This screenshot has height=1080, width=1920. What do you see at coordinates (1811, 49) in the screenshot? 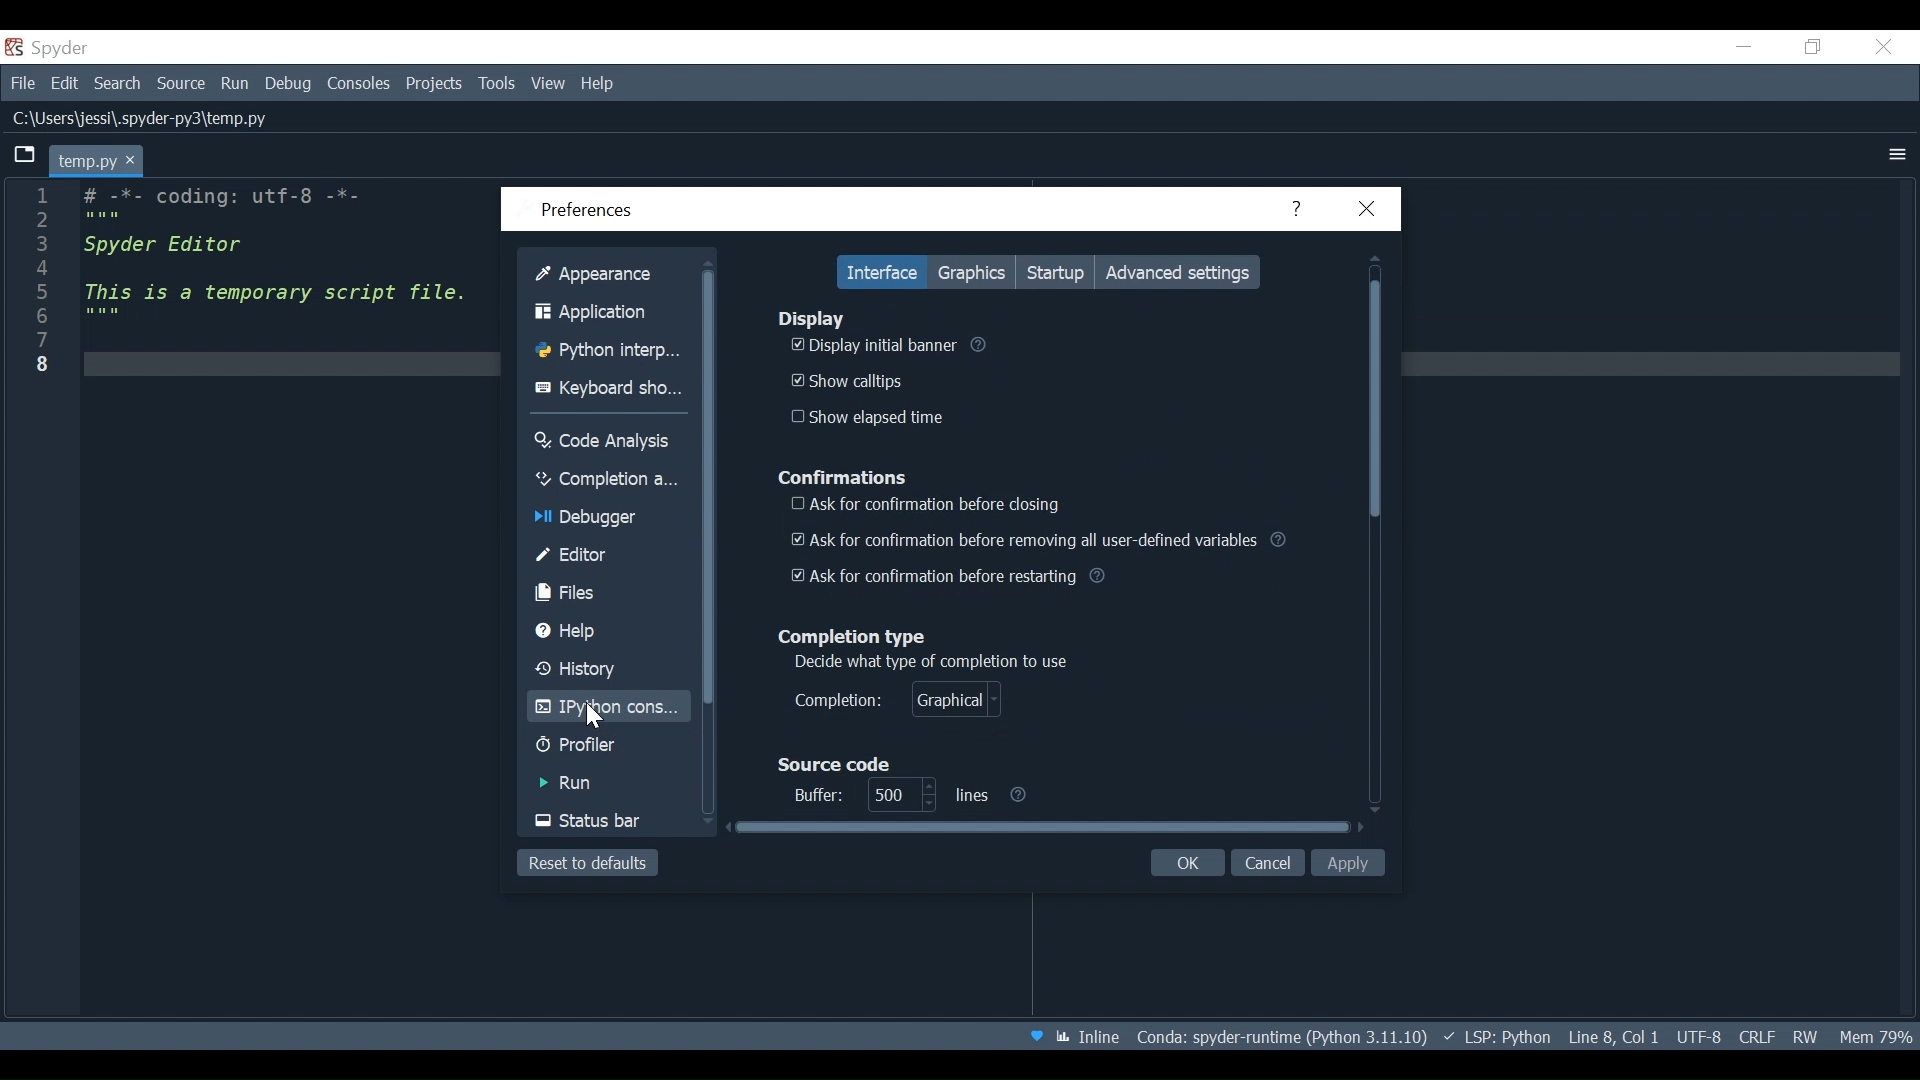
I see `` at bounding box center [1811, 49].